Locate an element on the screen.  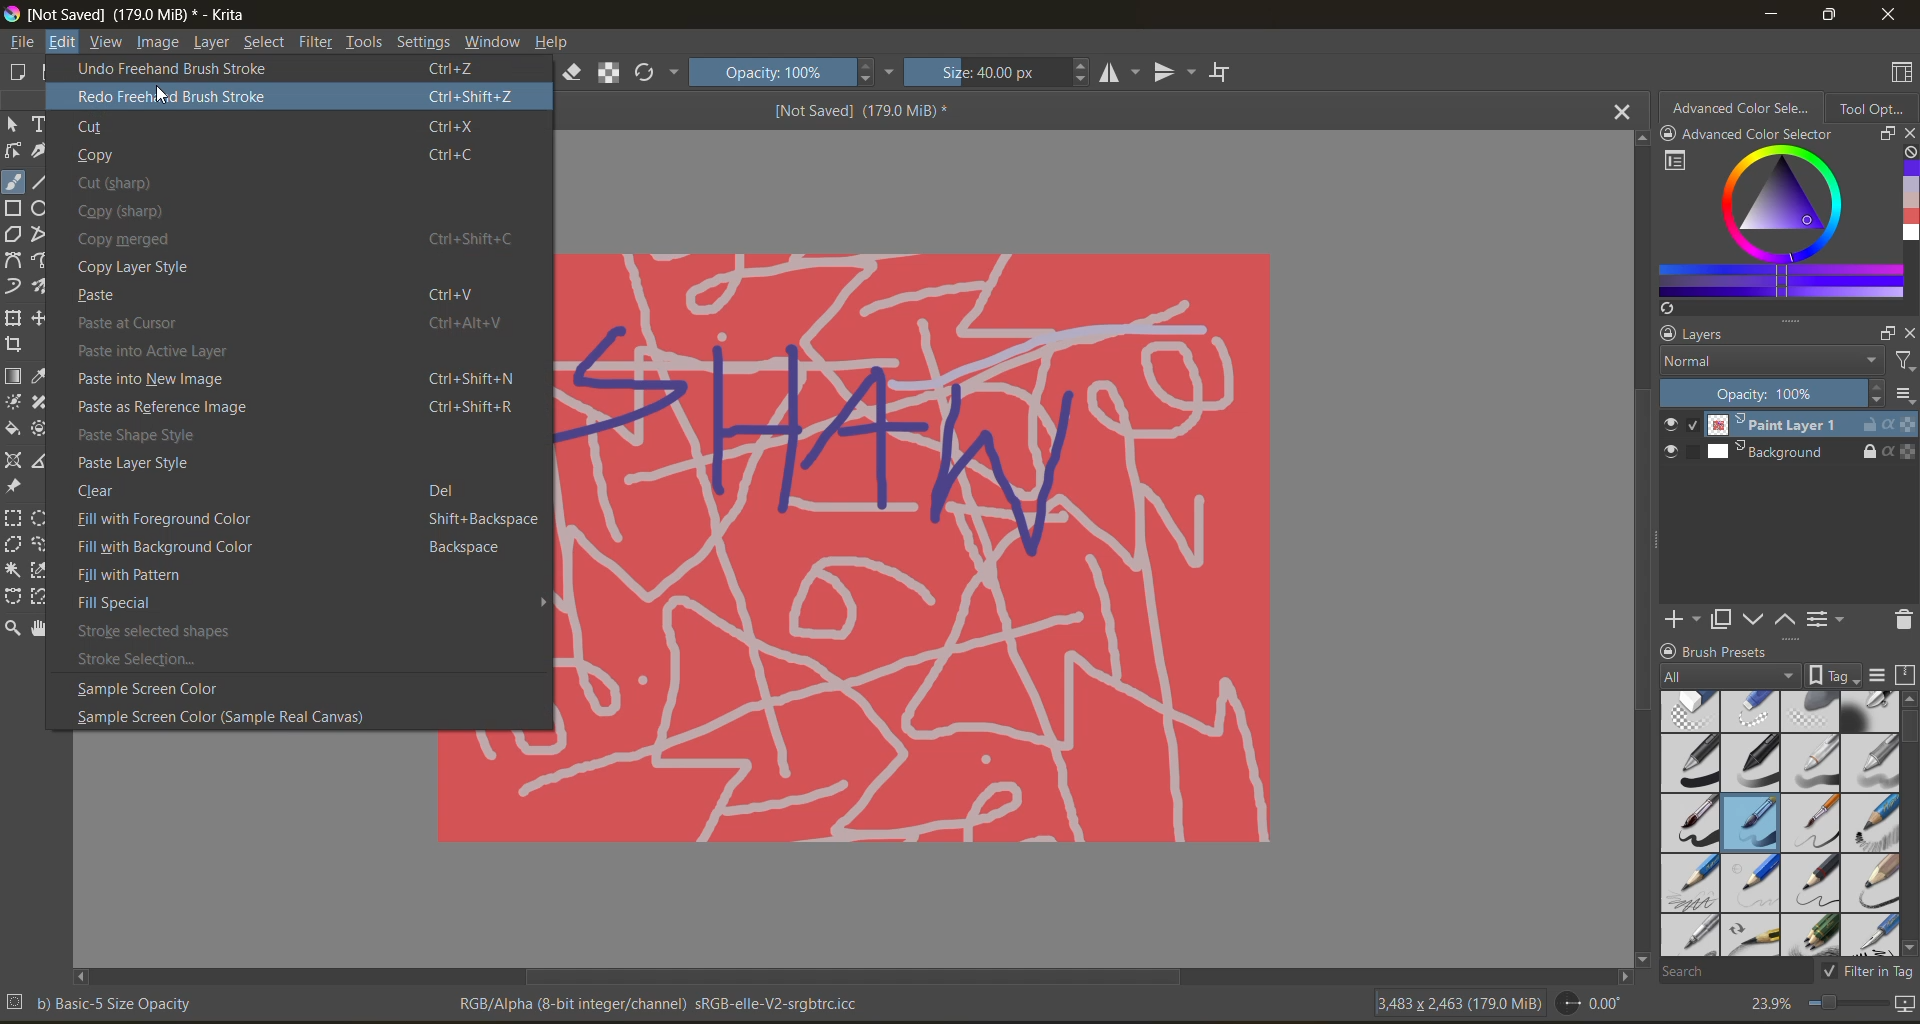
create is located at coordinates (17, 71).